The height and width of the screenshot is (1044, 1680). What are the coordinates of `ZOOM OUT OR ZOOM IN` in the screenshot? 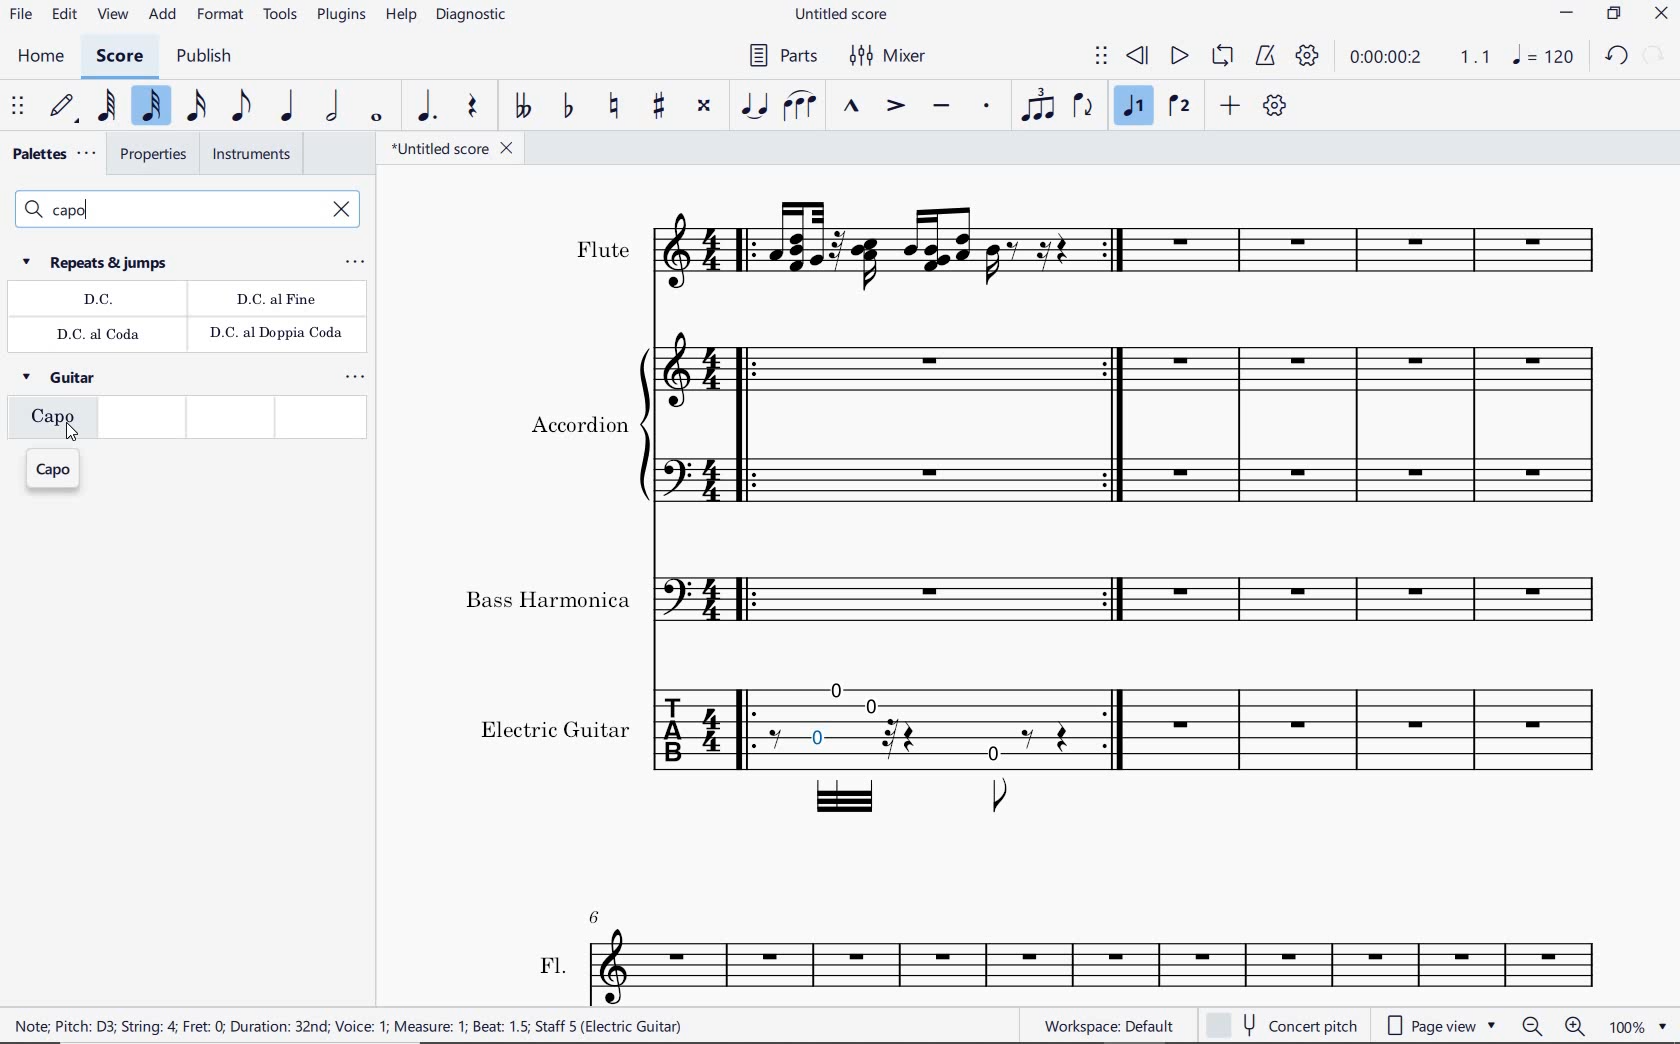 It's located at (1553, 1025).